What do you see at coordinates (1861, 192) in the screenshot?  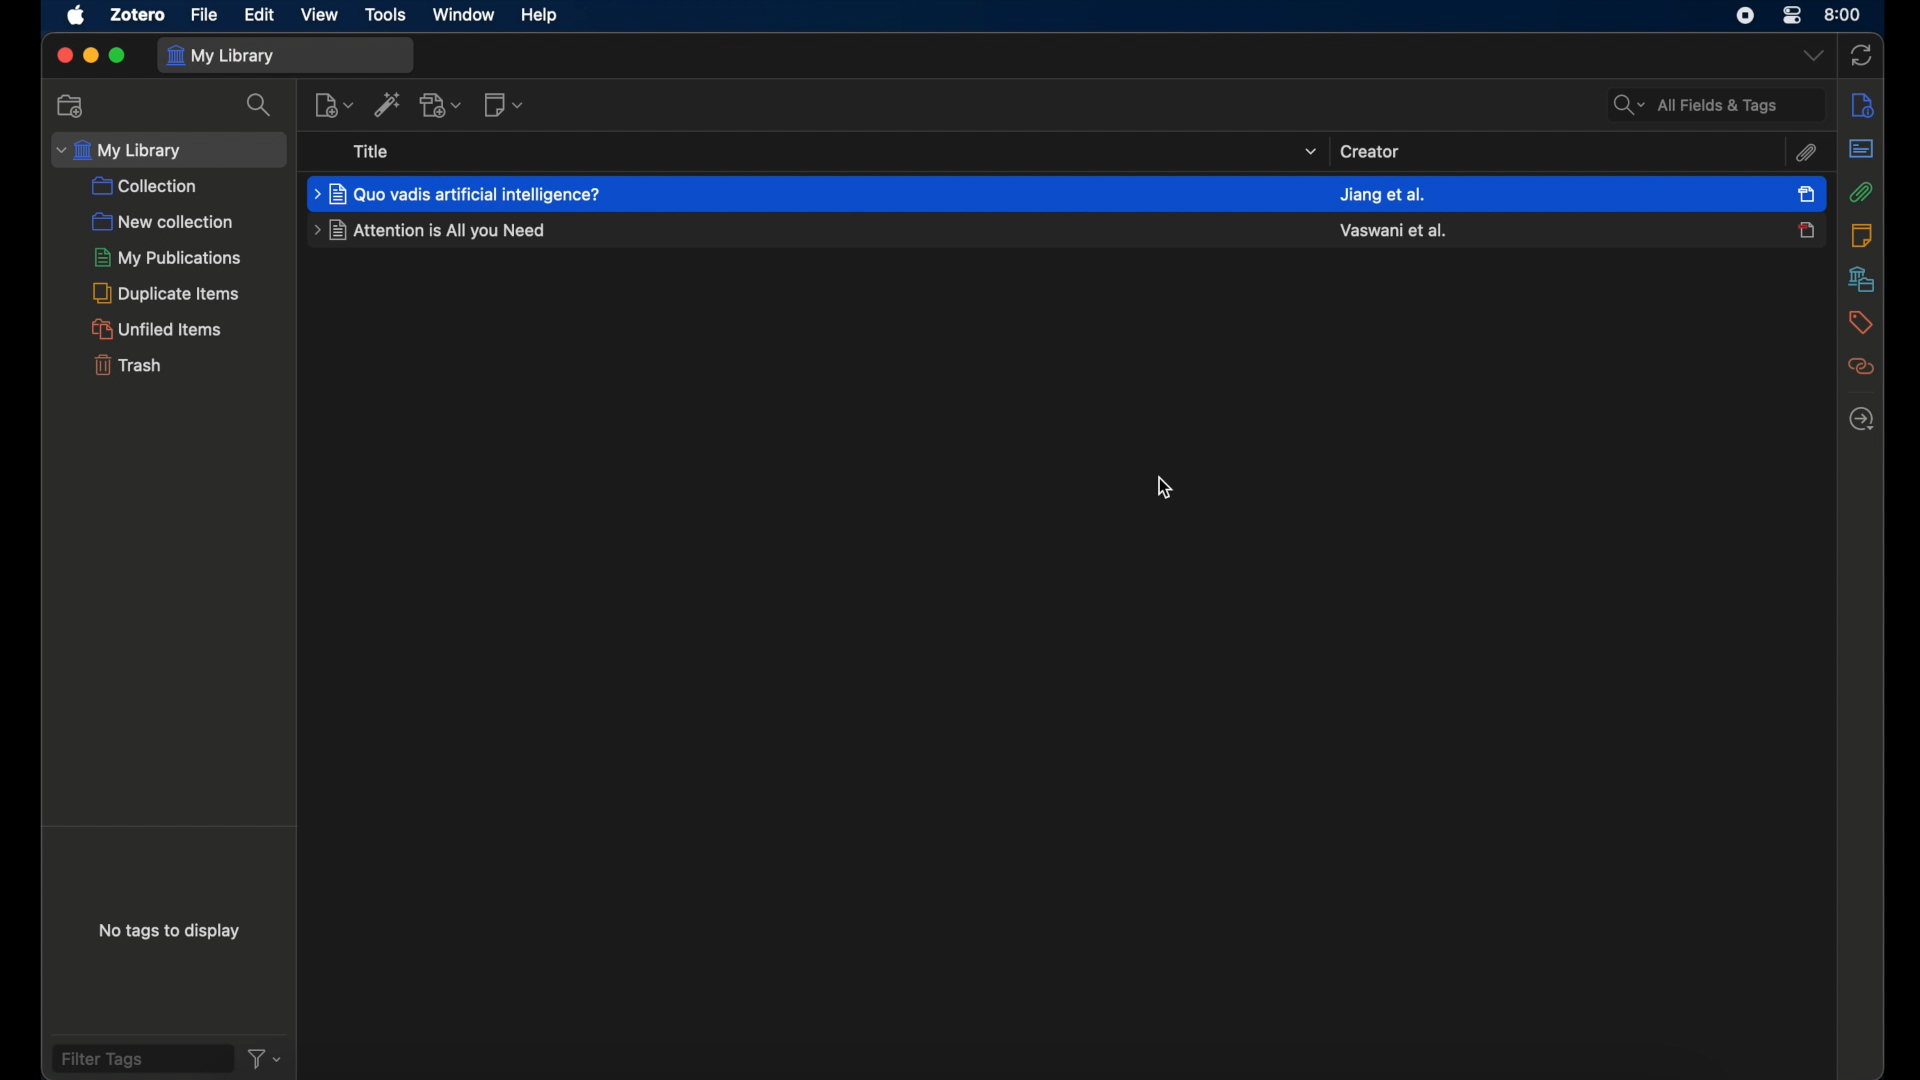 I see `attachments` at bounding box center [1861, 192].